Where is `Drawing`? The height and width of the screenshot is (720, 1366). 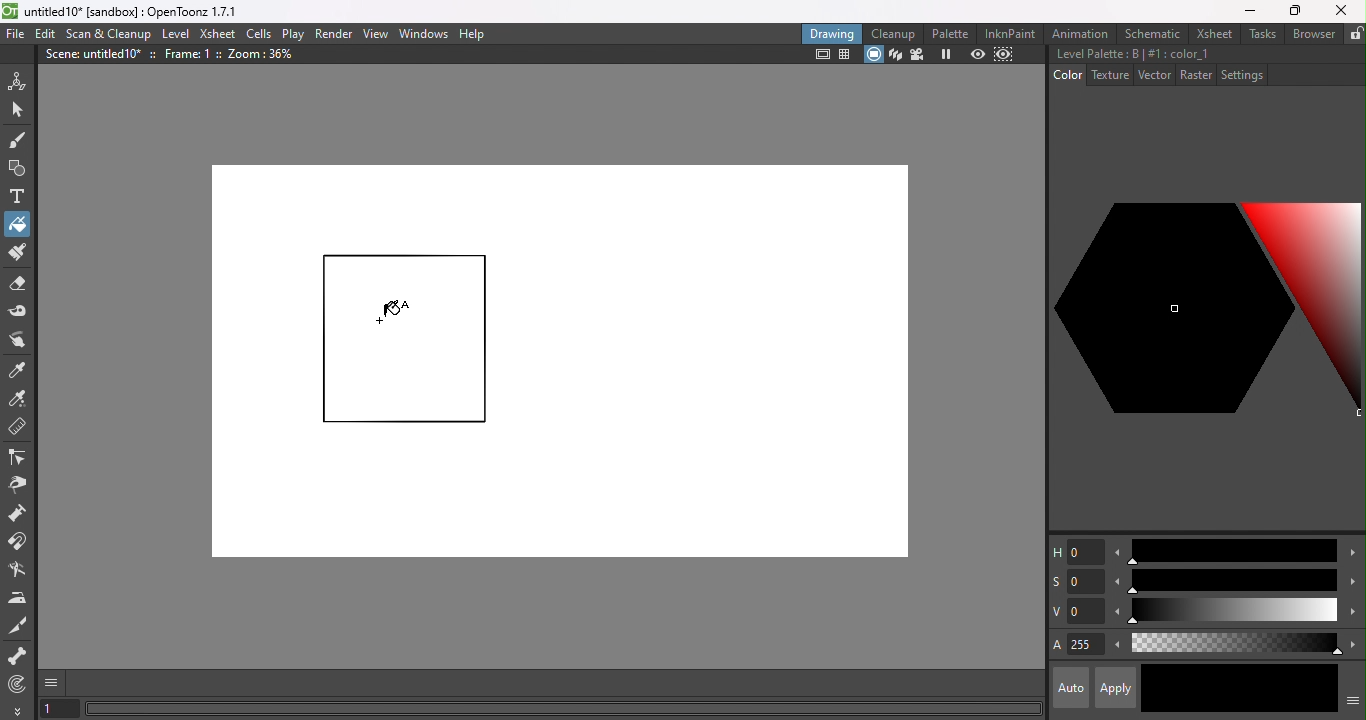 Drawing is located at coordinates (832, 33).